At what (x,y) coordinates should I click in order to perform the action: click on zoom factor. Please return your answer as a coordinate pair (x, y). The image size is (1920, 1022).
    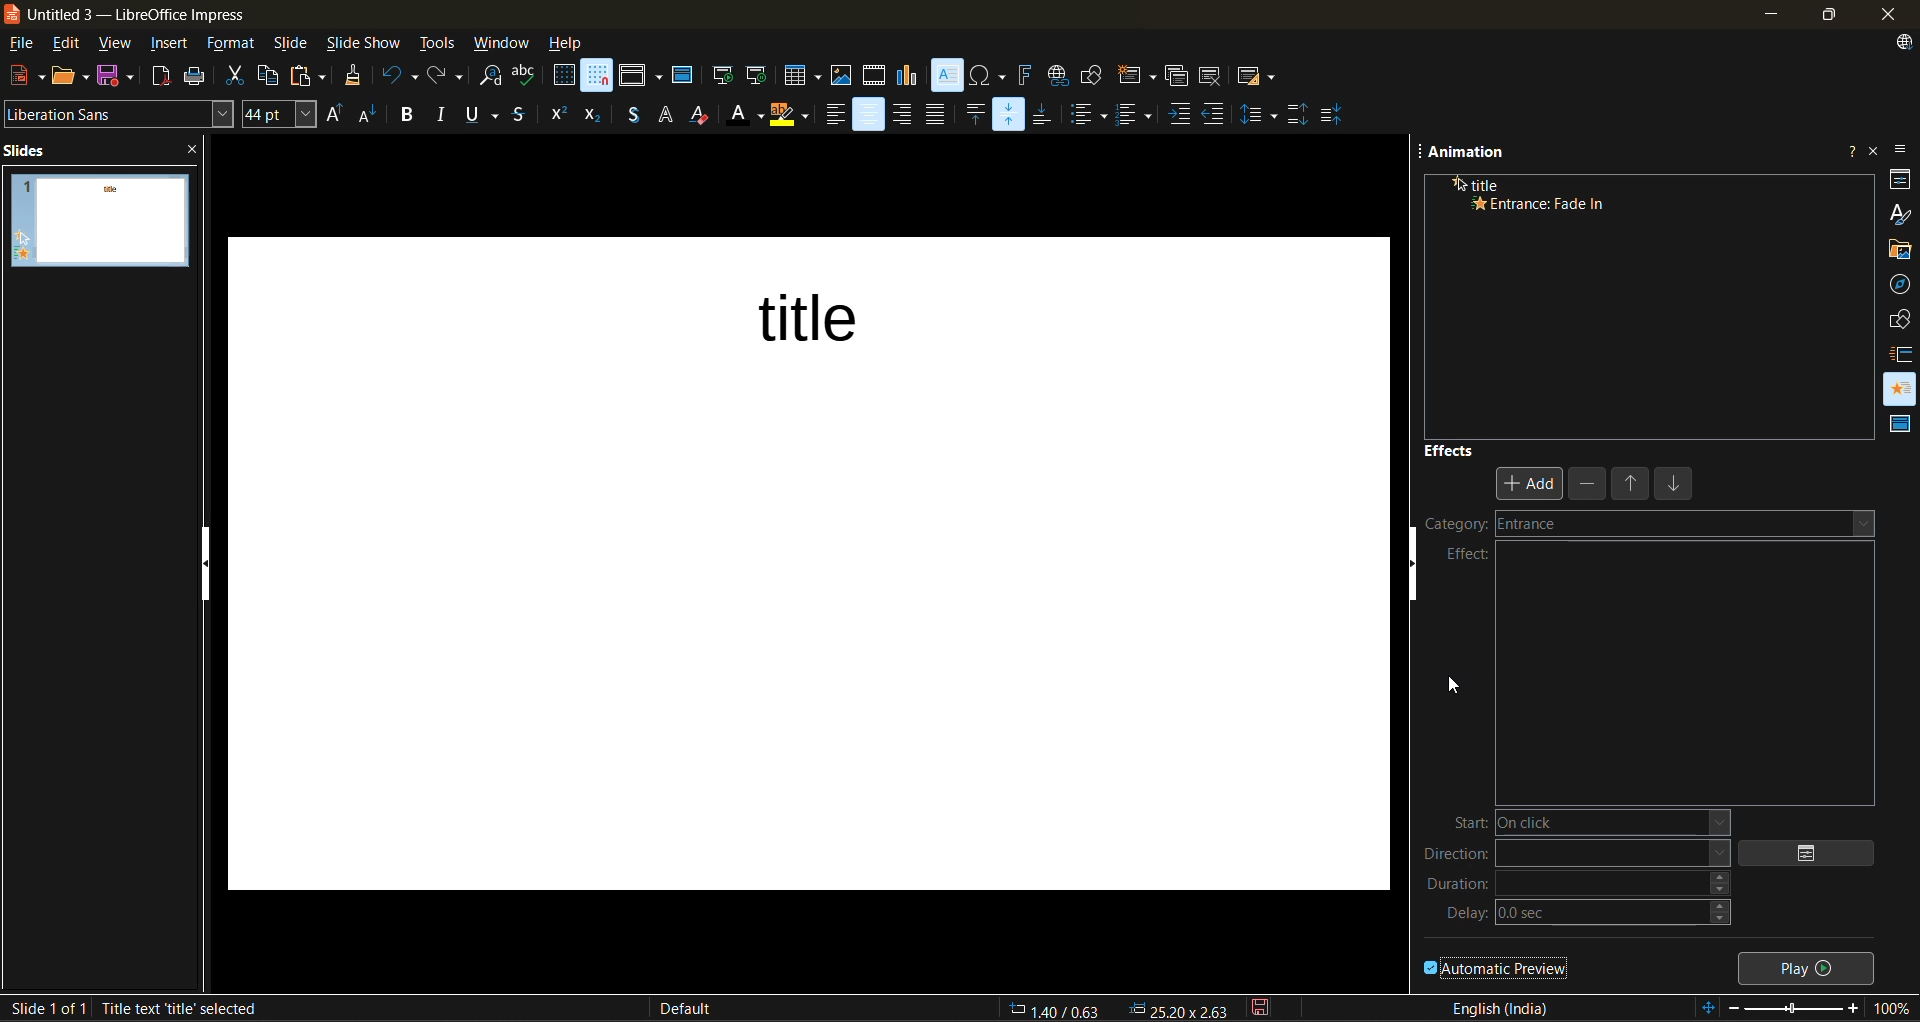
    Looking at the image, I should click on (1894, 1008).